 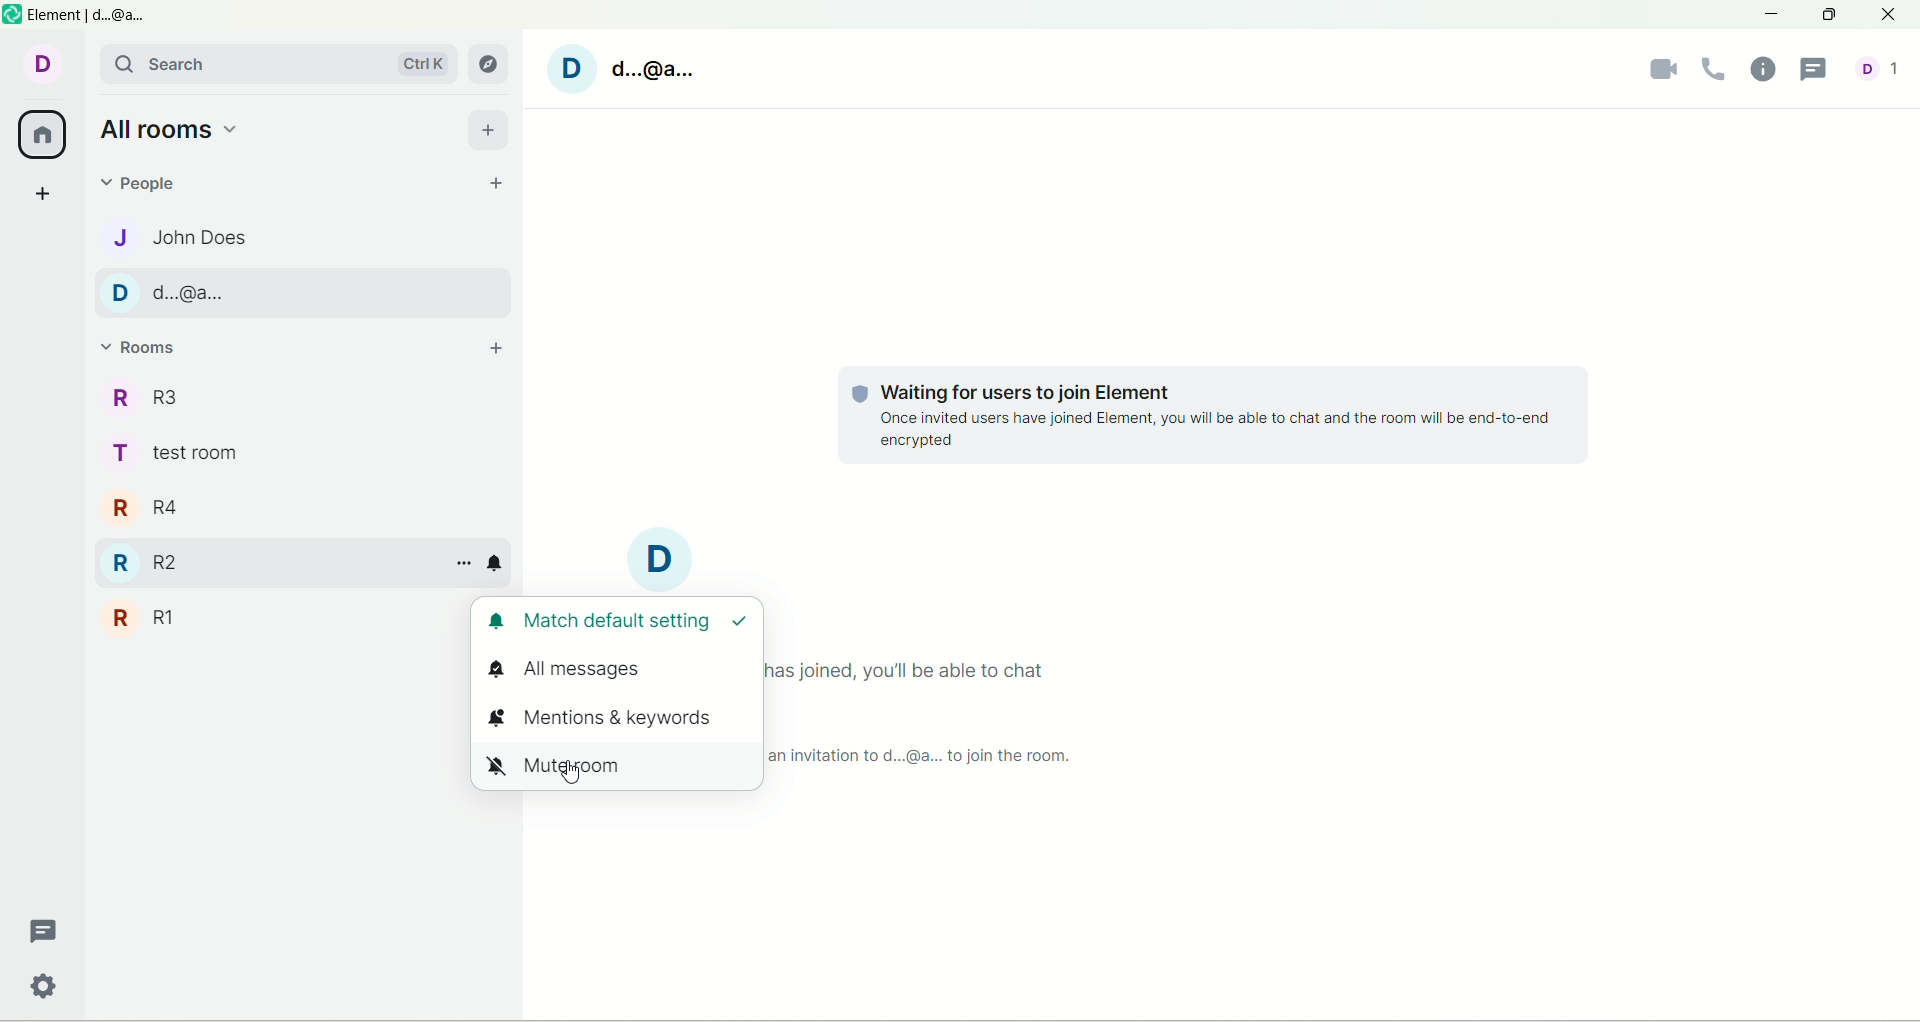 What do you see at coordinates (500, 568) in the screenshot?
I see `notification options` at bounding box center [500, 568].